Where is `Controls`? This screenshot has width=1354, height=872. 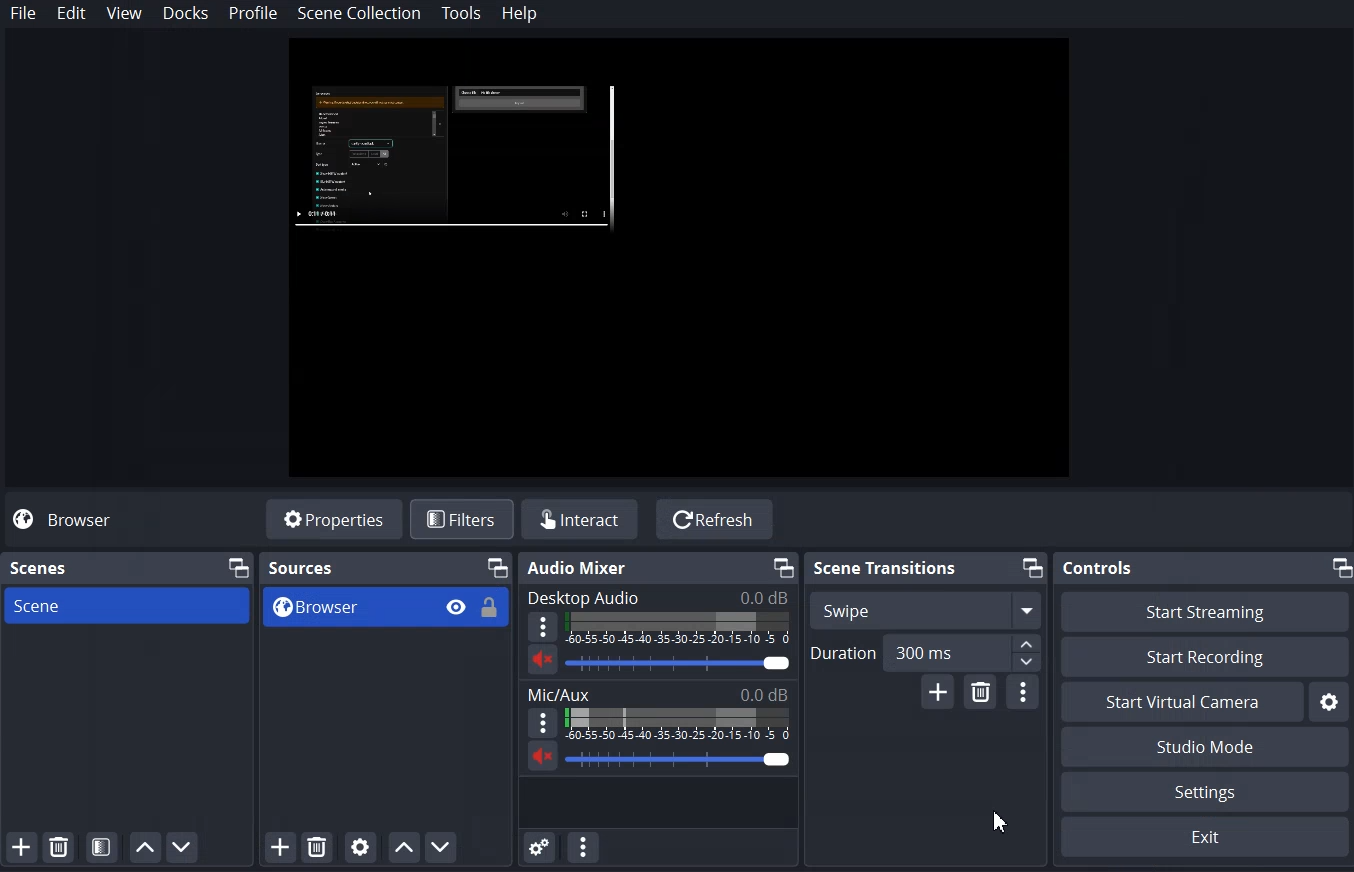 Controls is located at coordinates (1099, 568).